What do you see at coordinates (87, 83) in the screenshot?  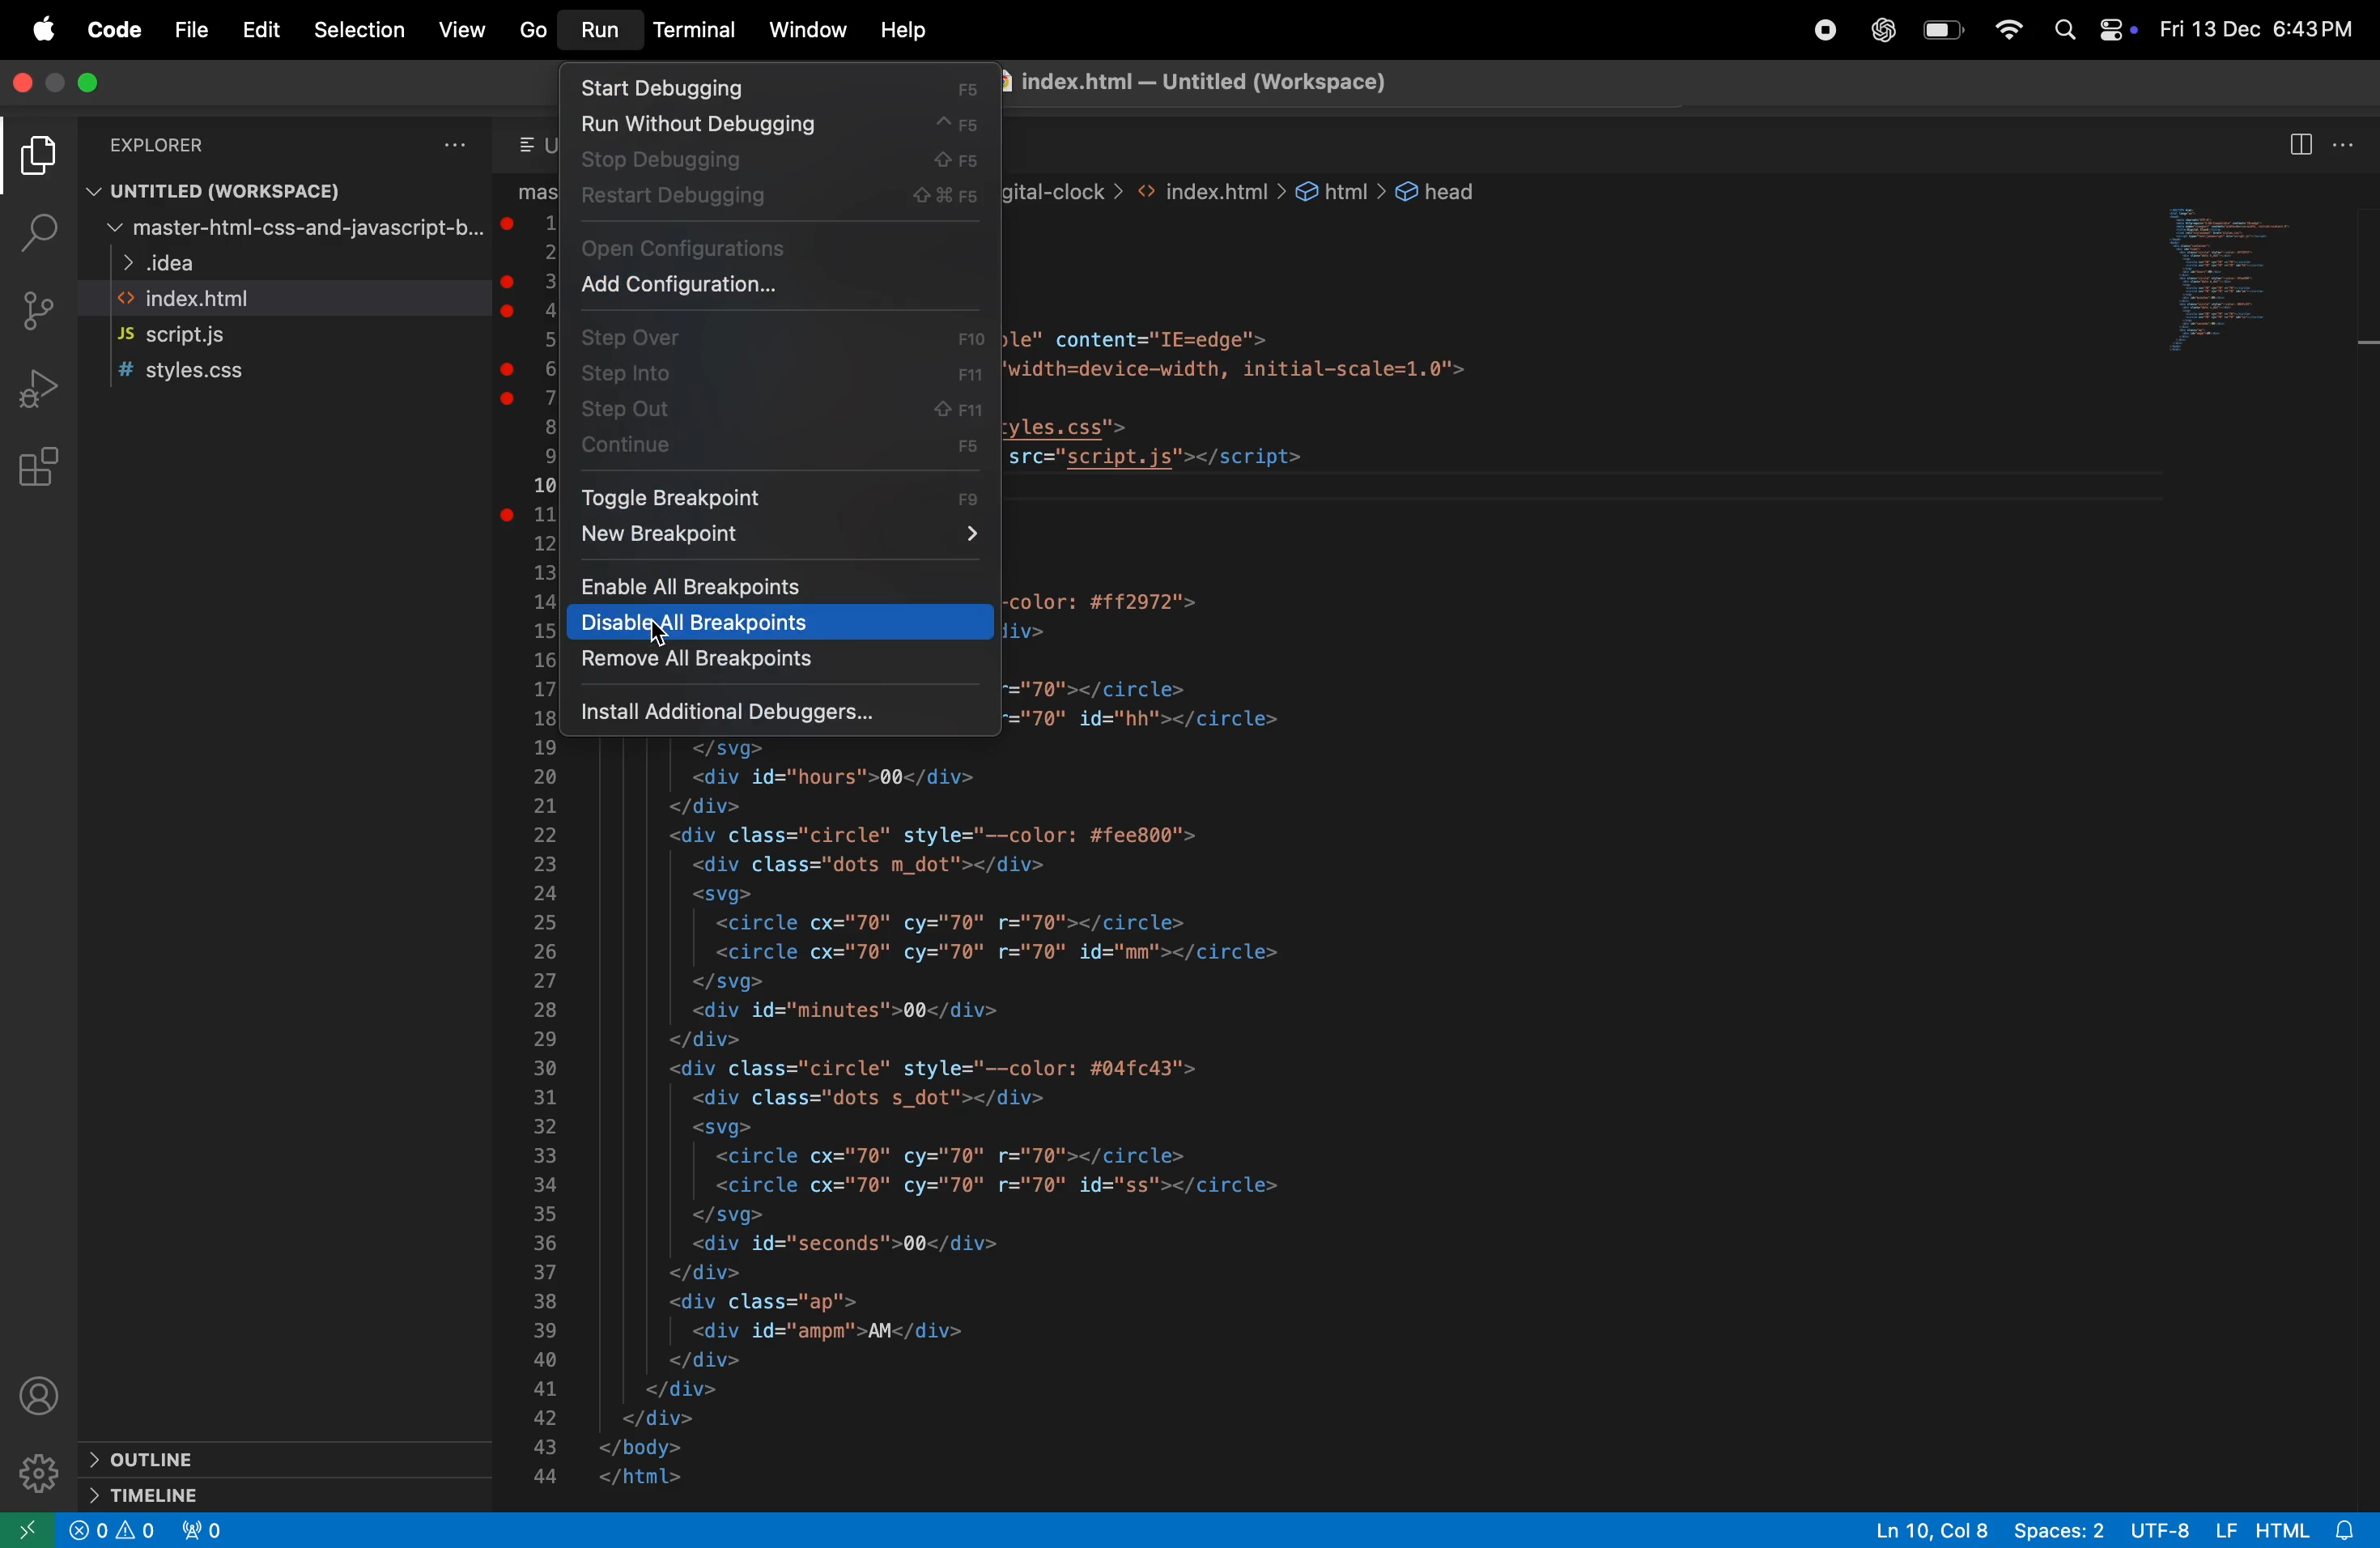 I see `maximize` at bounding box center [87, 83].